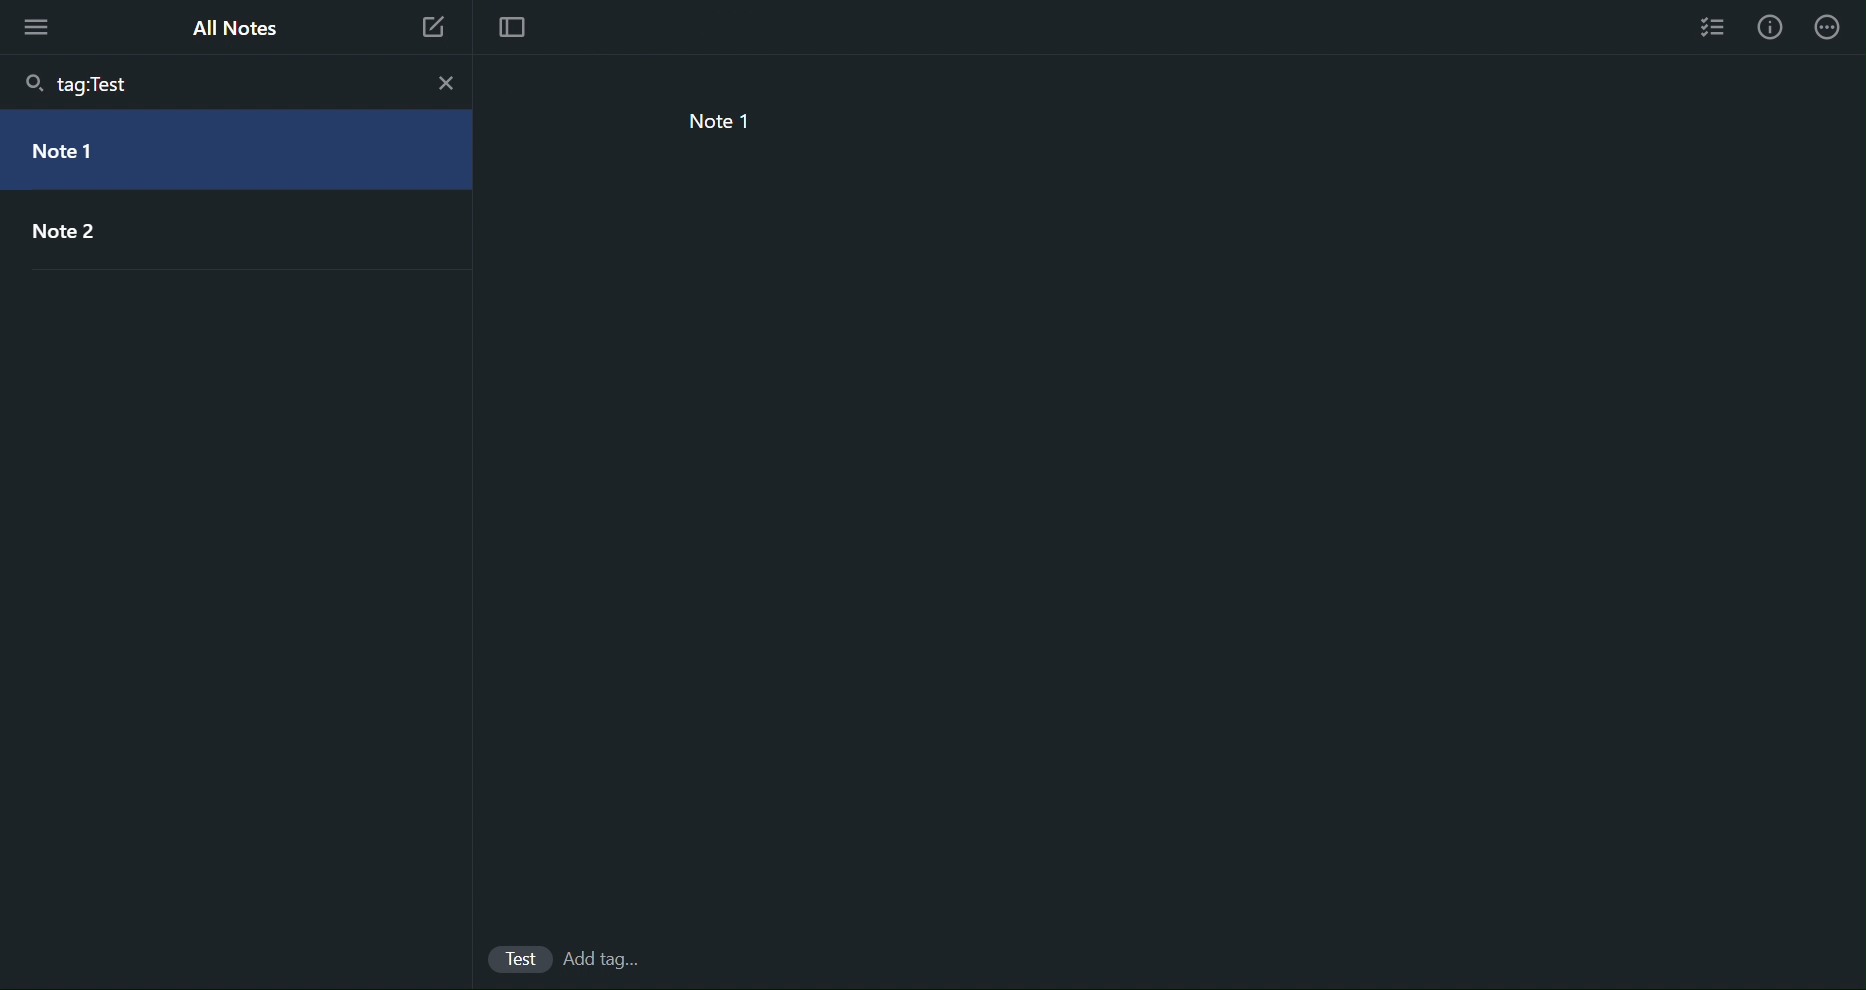  I want to click on tag:Test, so click(83, 81).